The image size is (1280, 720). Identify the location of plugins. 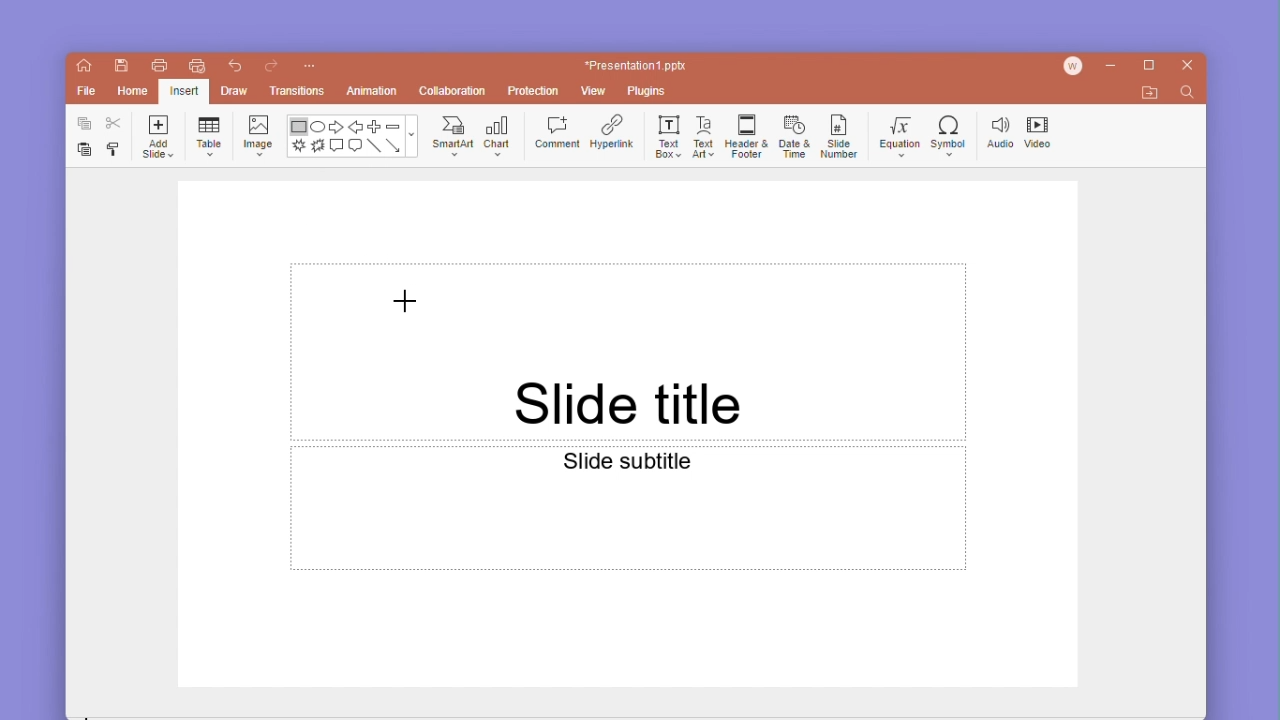
(652, 92).